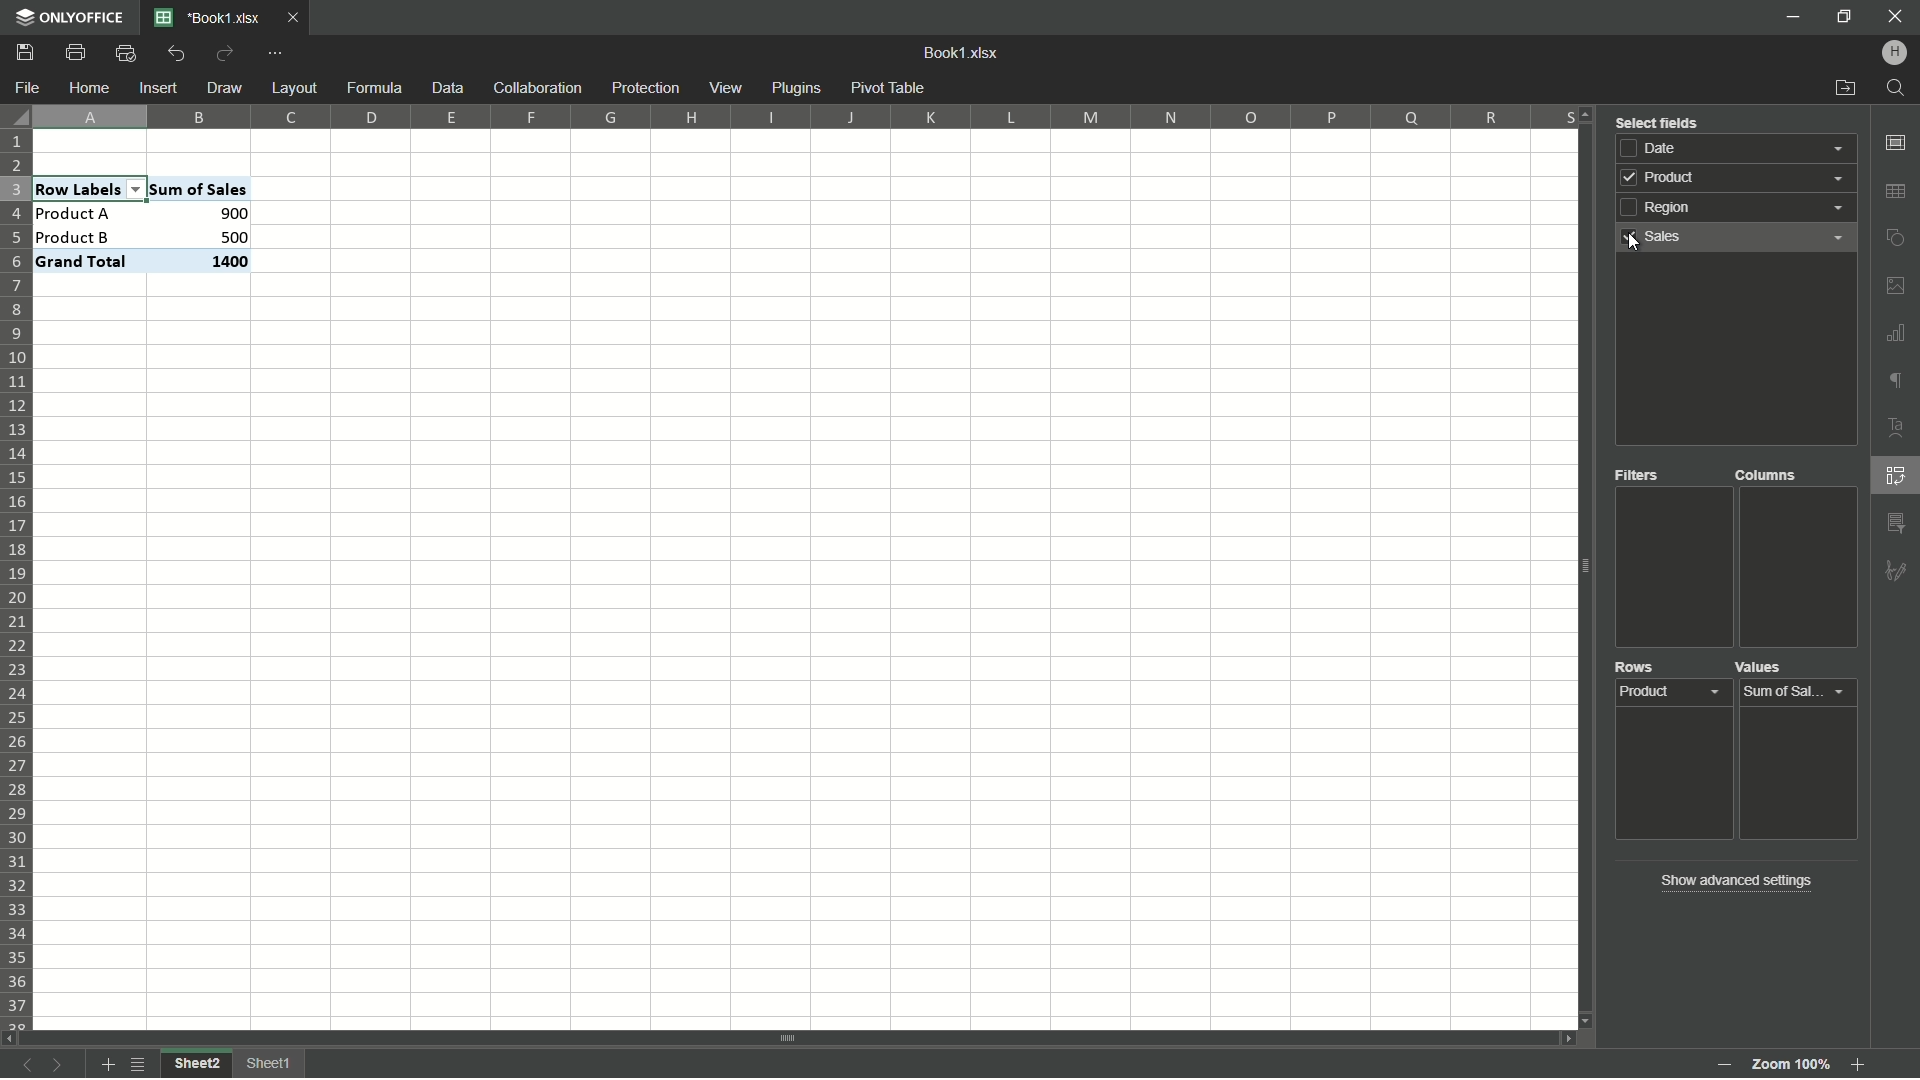 The image size is (1920, 1080). I want to click on Undo, so click(178, 53).